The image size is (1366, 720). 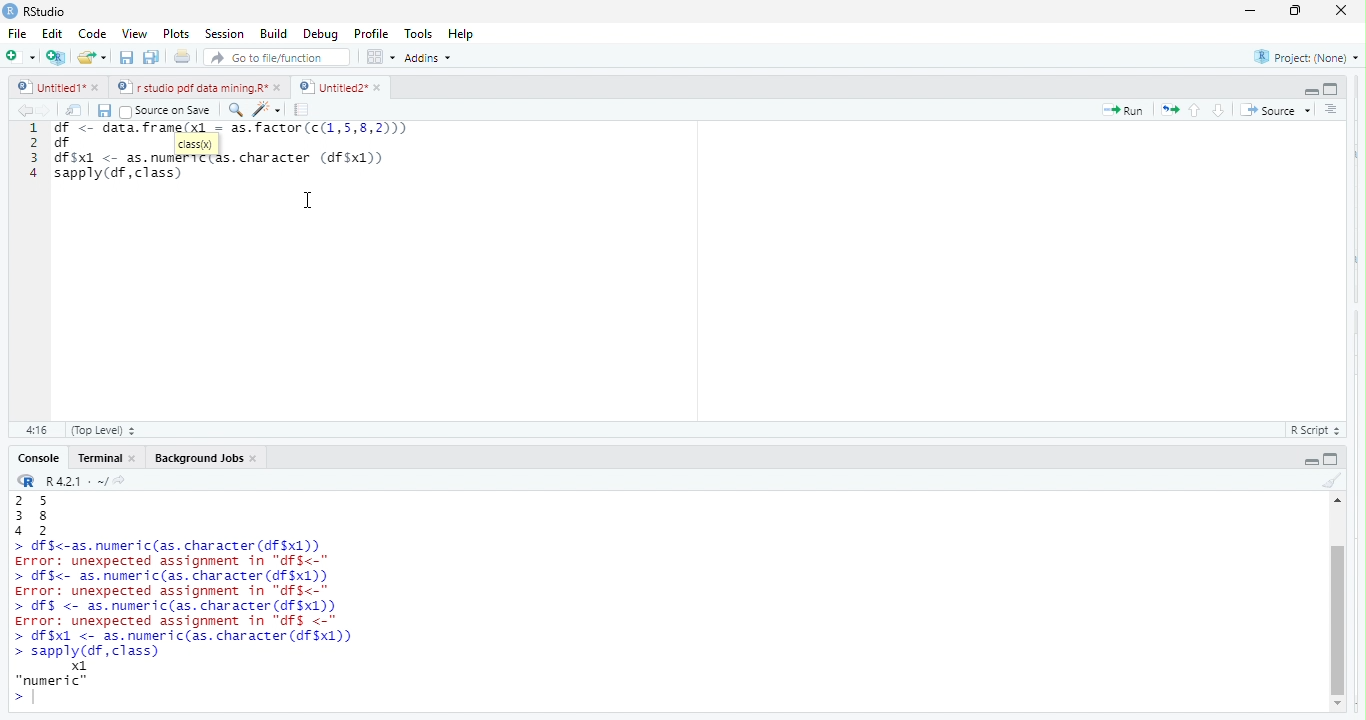 What do you see at coordinates (1308, 91) in the screenshot?
I see `hide r script` at bounding box center [1308, 91].